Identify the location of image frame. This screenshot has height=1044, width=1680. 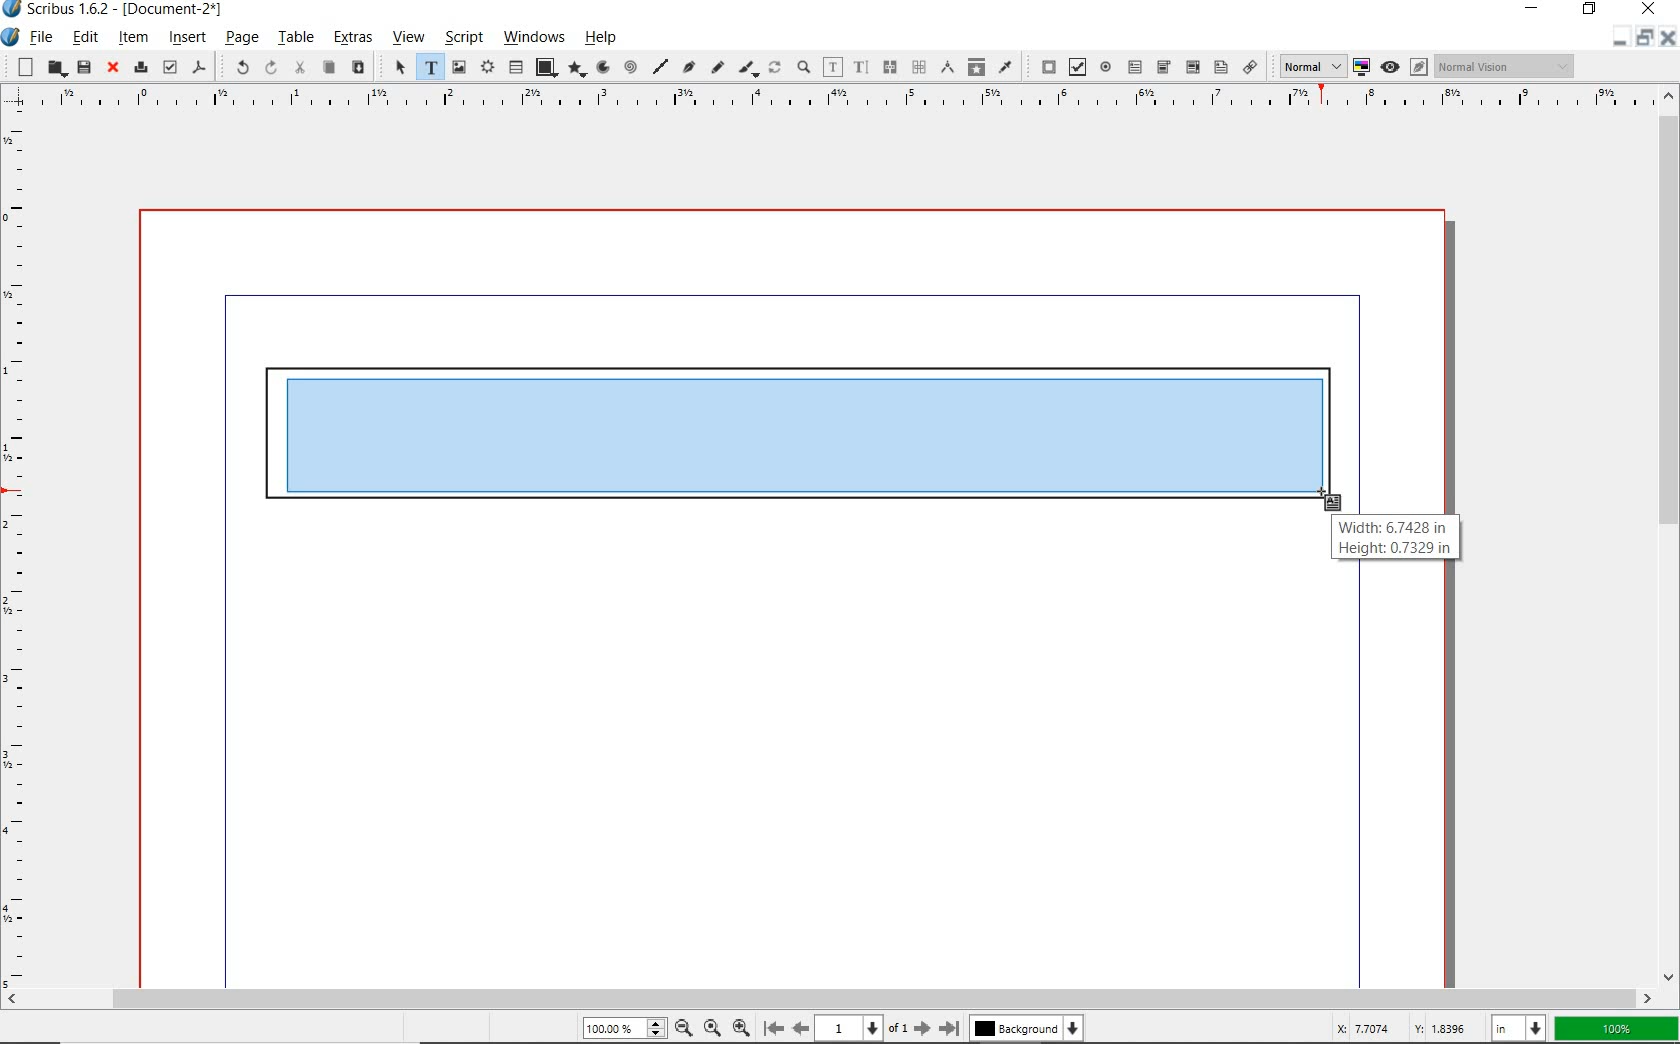
(458, 67).